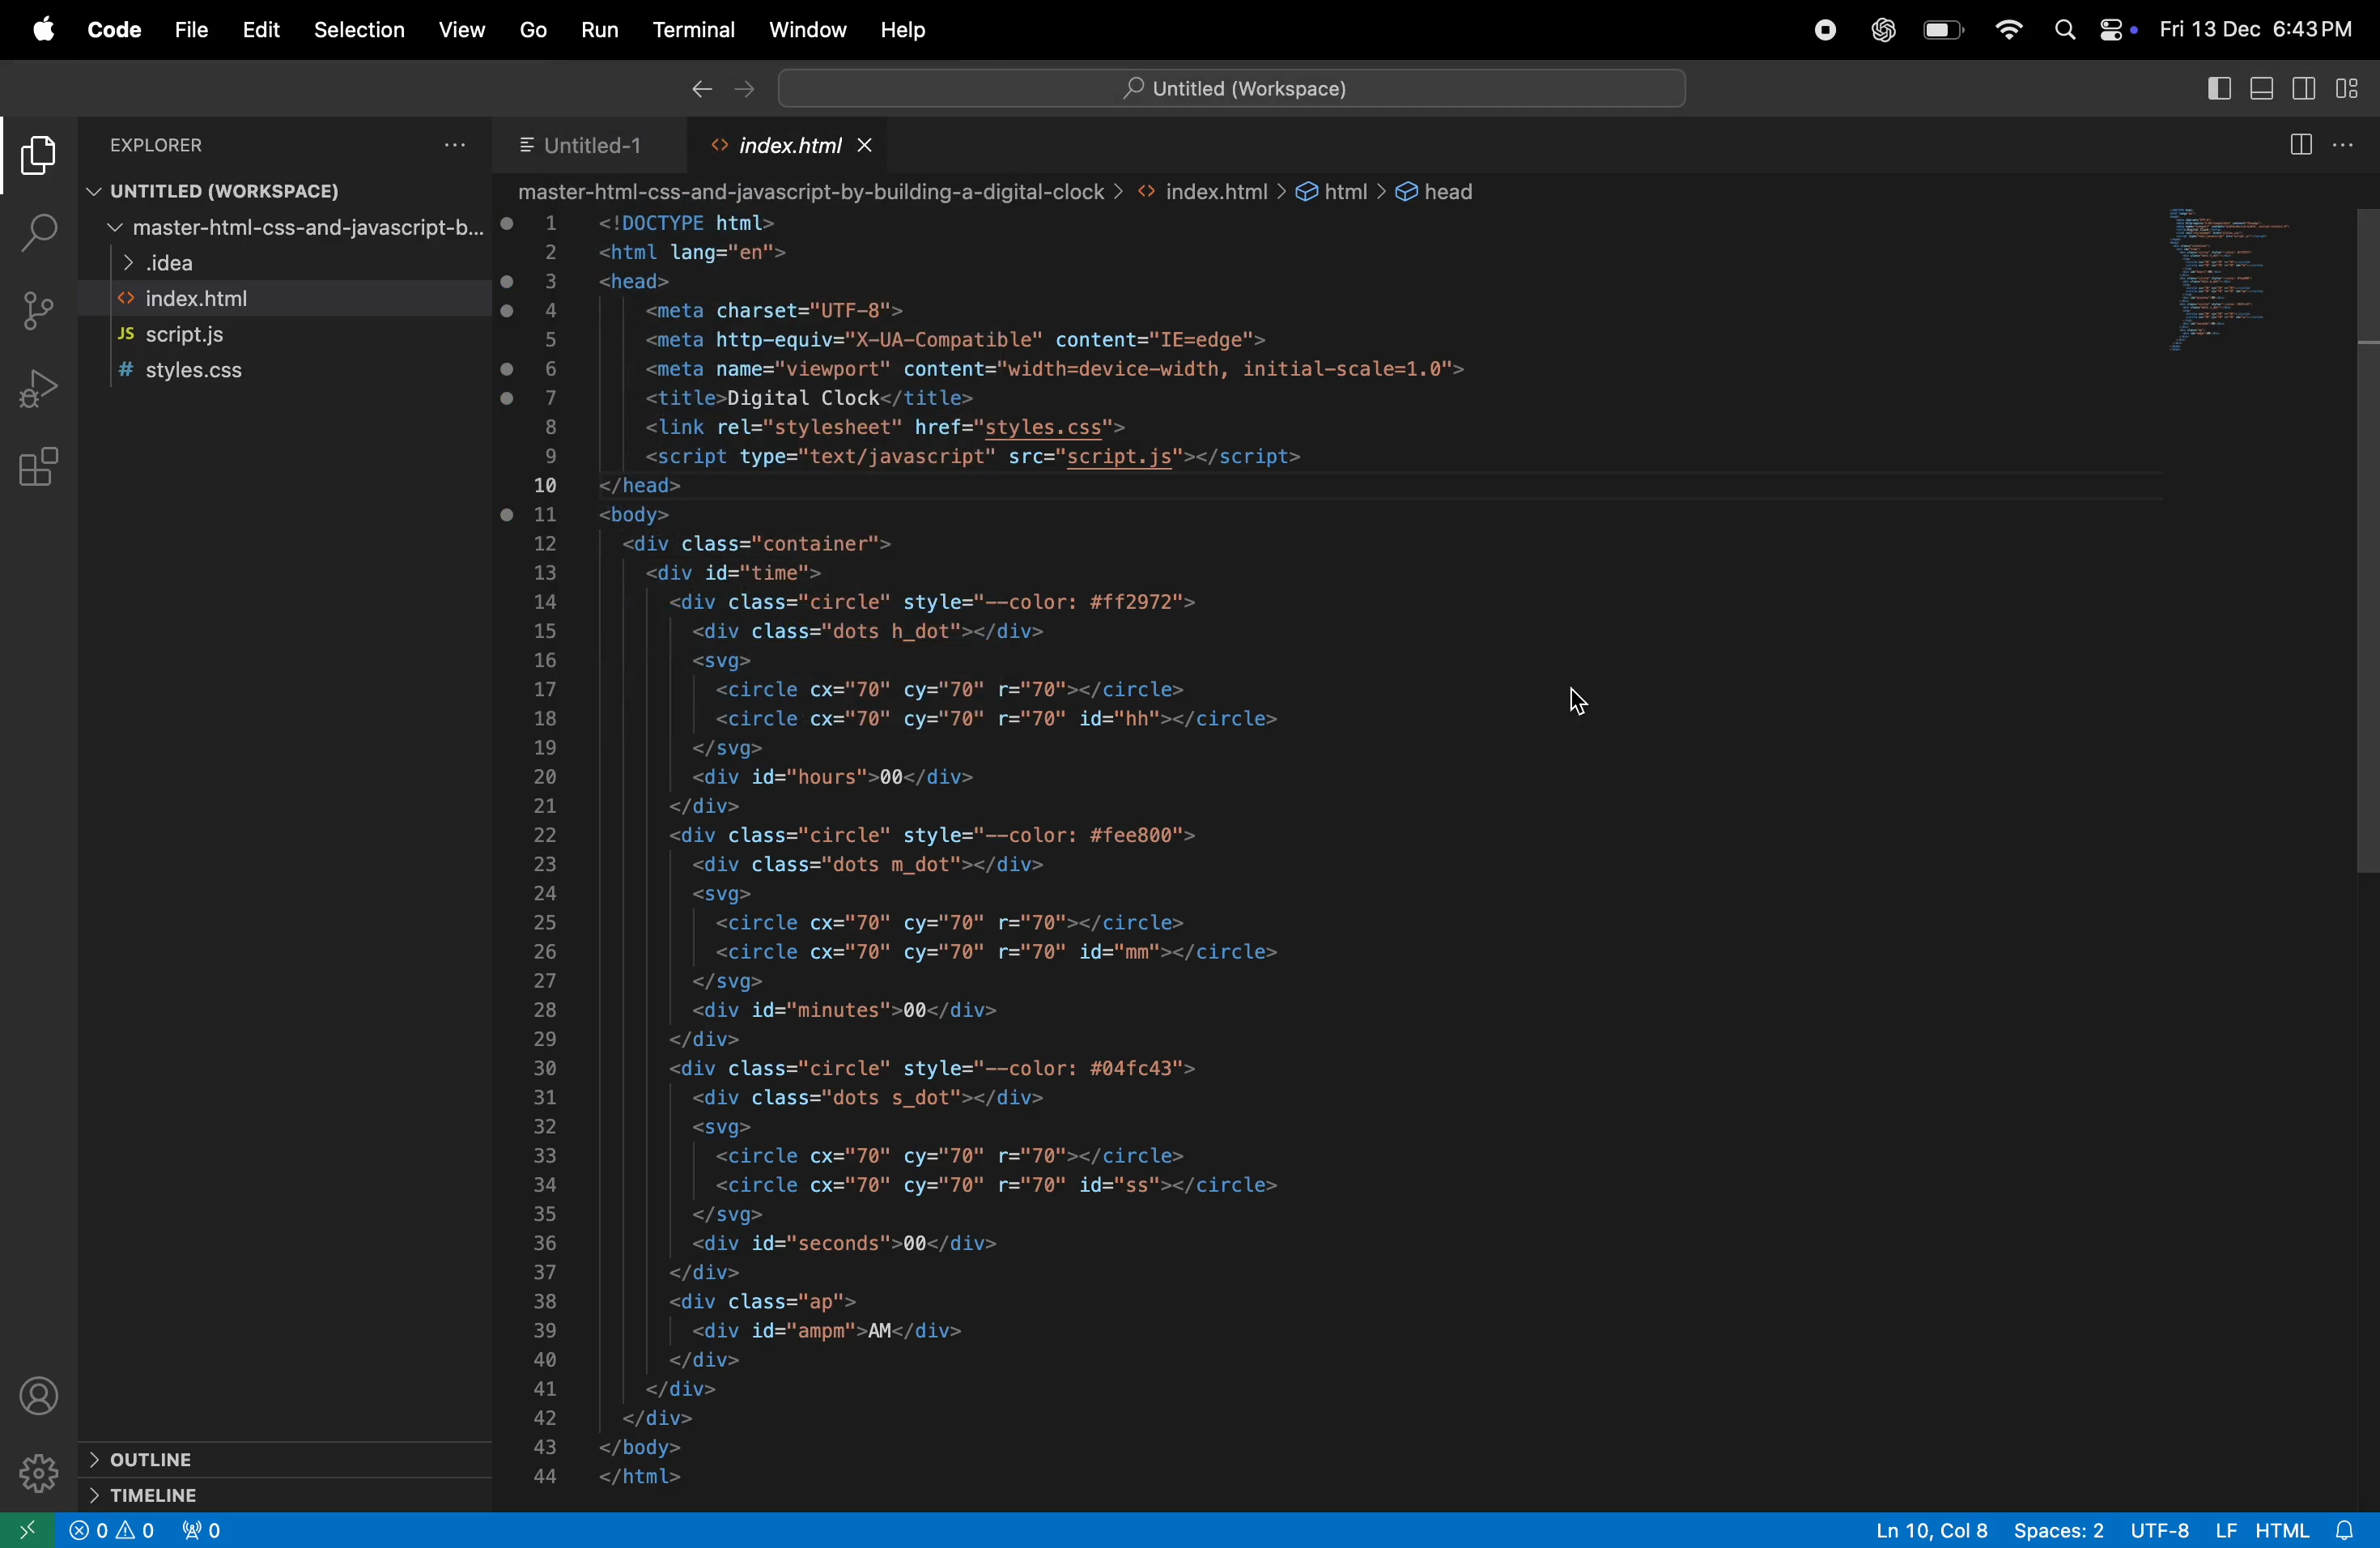 This screenshot has width=2380, height=1548. I want to click on UTF 8, so click(2165, 1529).